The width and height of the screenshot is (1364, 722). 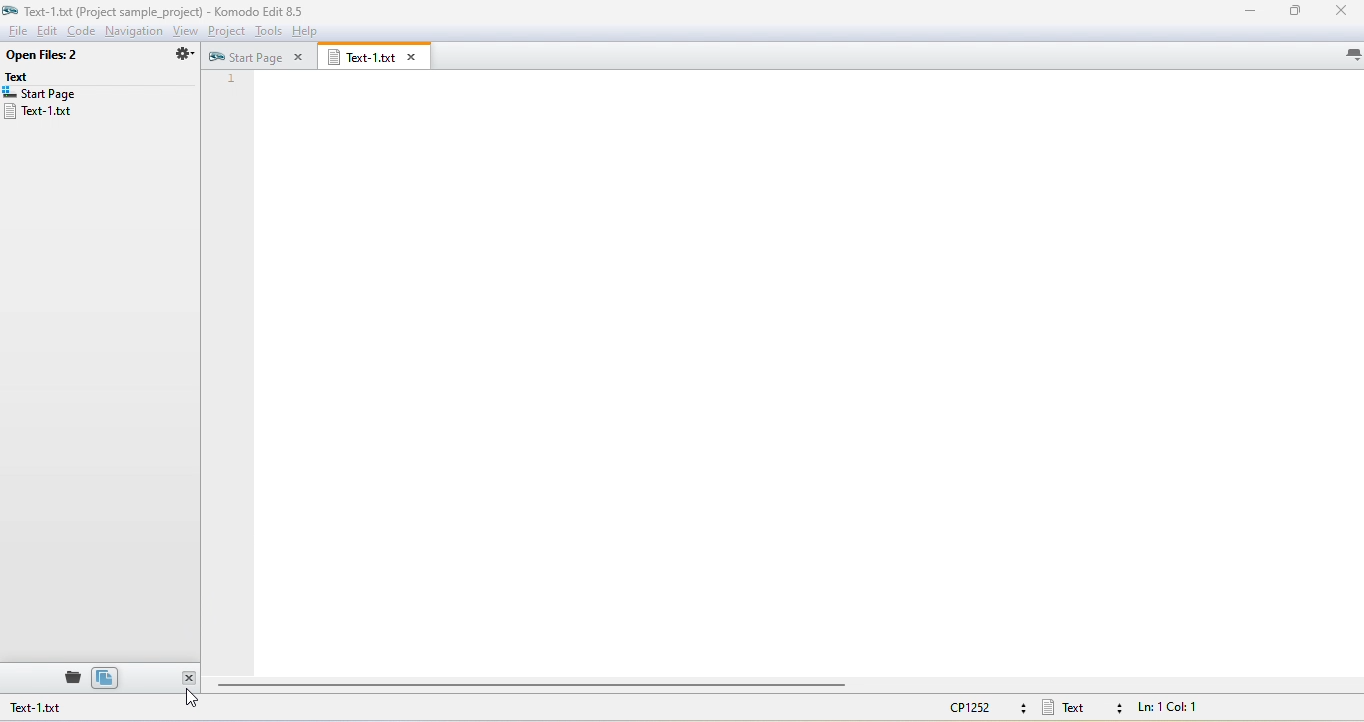 What do you see at coordinates (134, 31) in the screenshot?
I see `navigation` at bounding box center [134, 31].